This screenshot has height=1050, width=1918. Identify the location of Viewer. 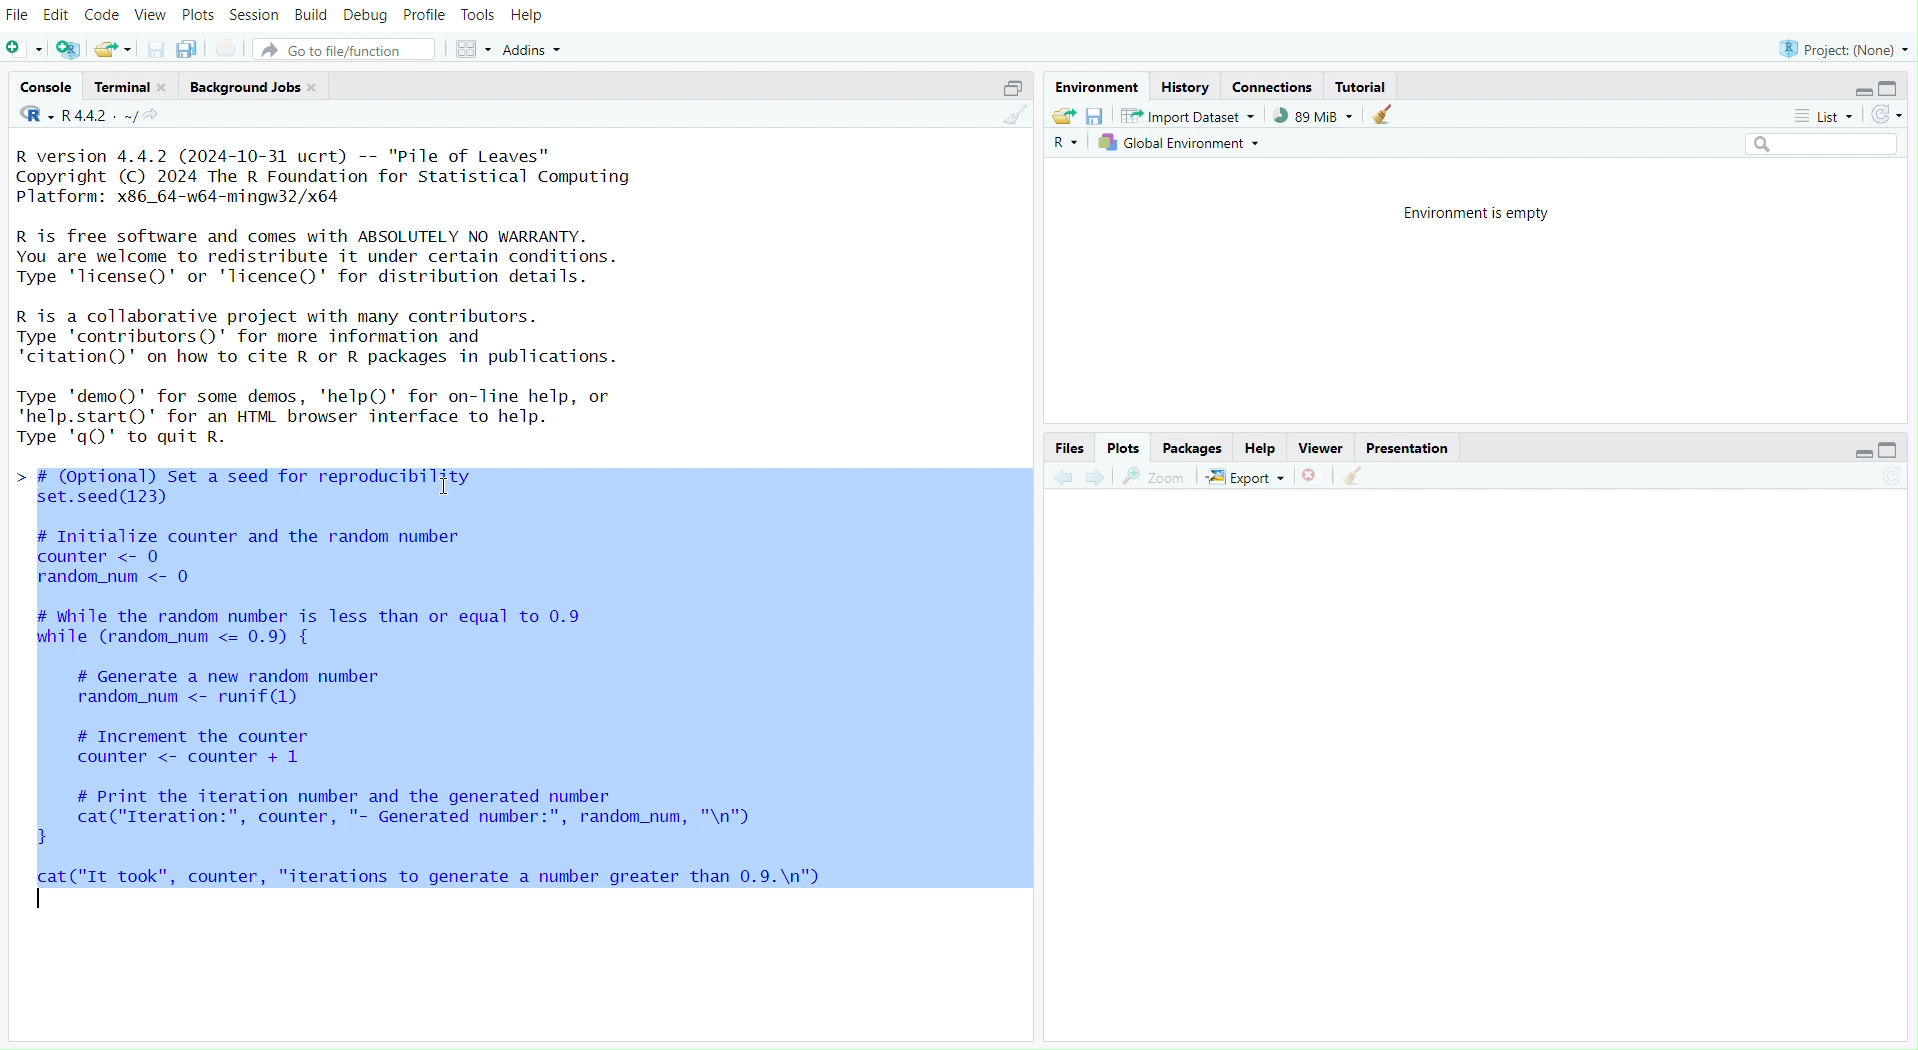
(1321, 446).